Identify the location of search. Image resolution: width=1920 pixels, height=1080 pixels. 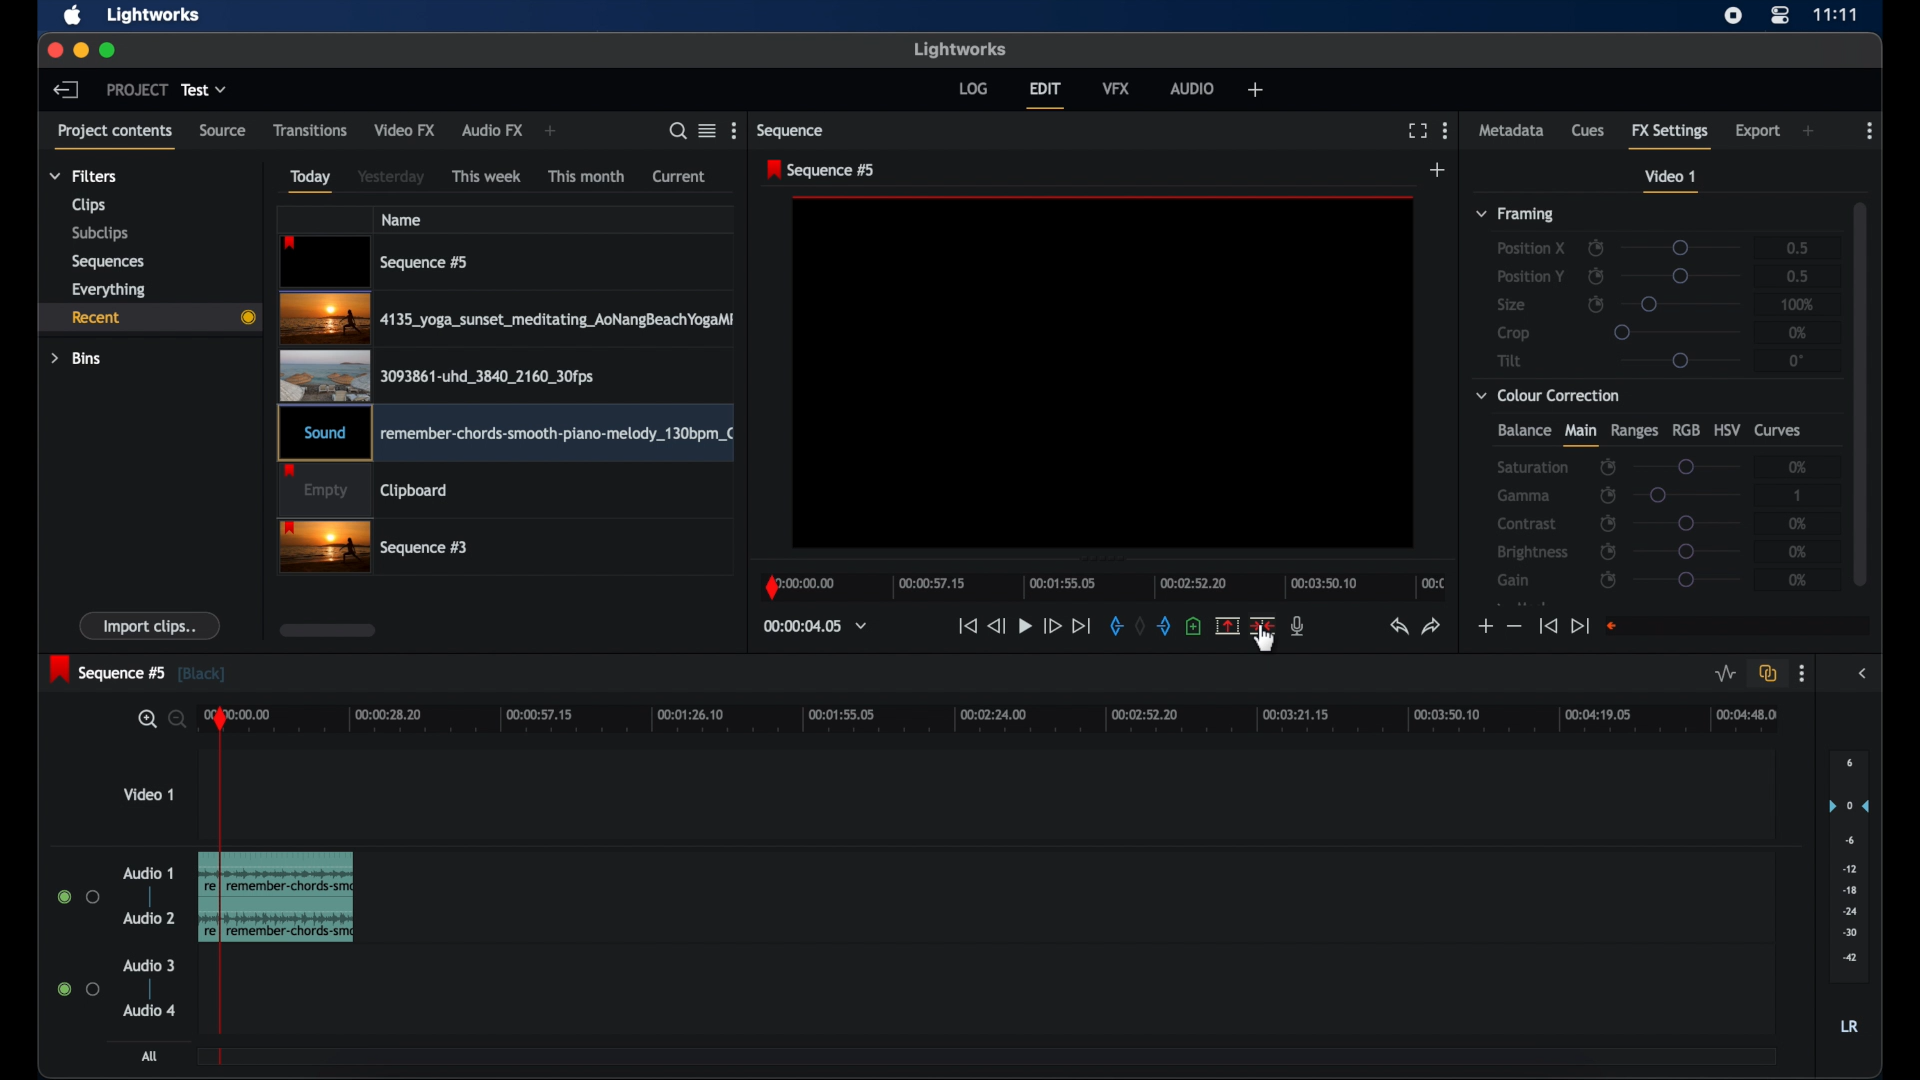
(678, 131).